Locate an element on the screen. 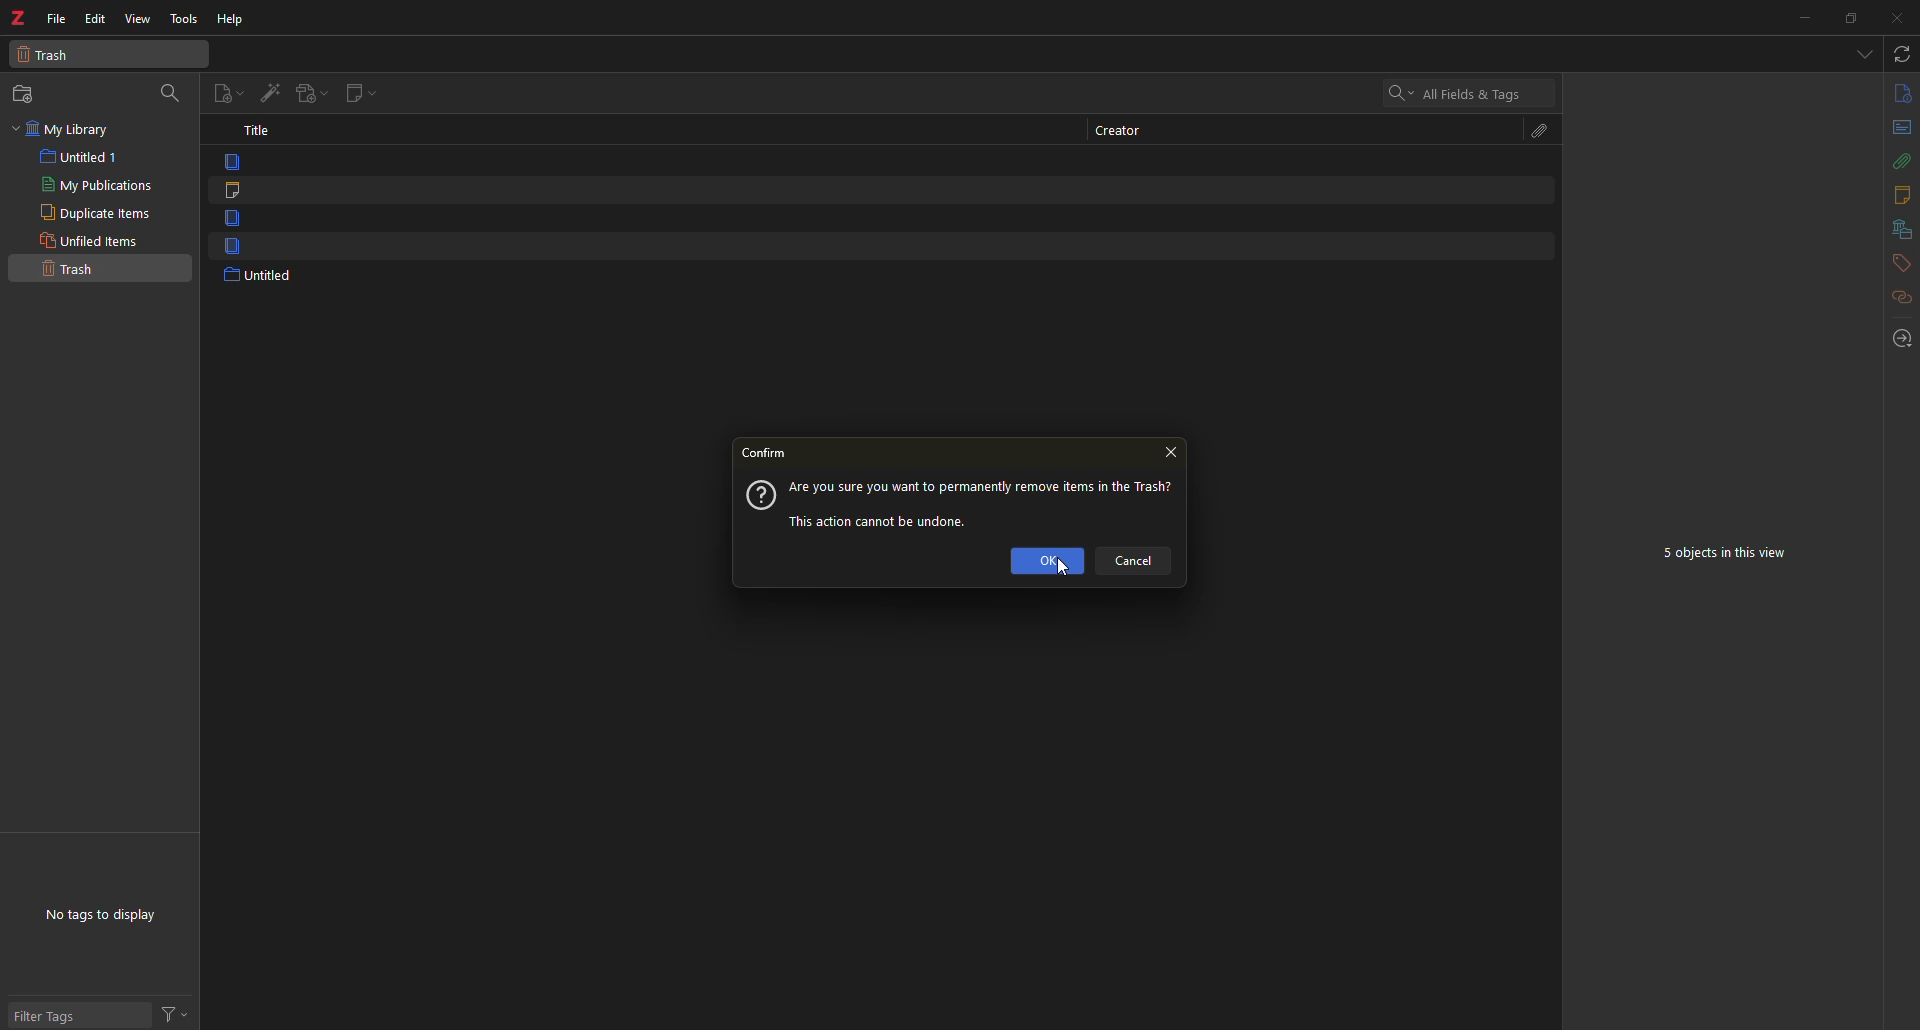  file is located at coordinates (56, 18).